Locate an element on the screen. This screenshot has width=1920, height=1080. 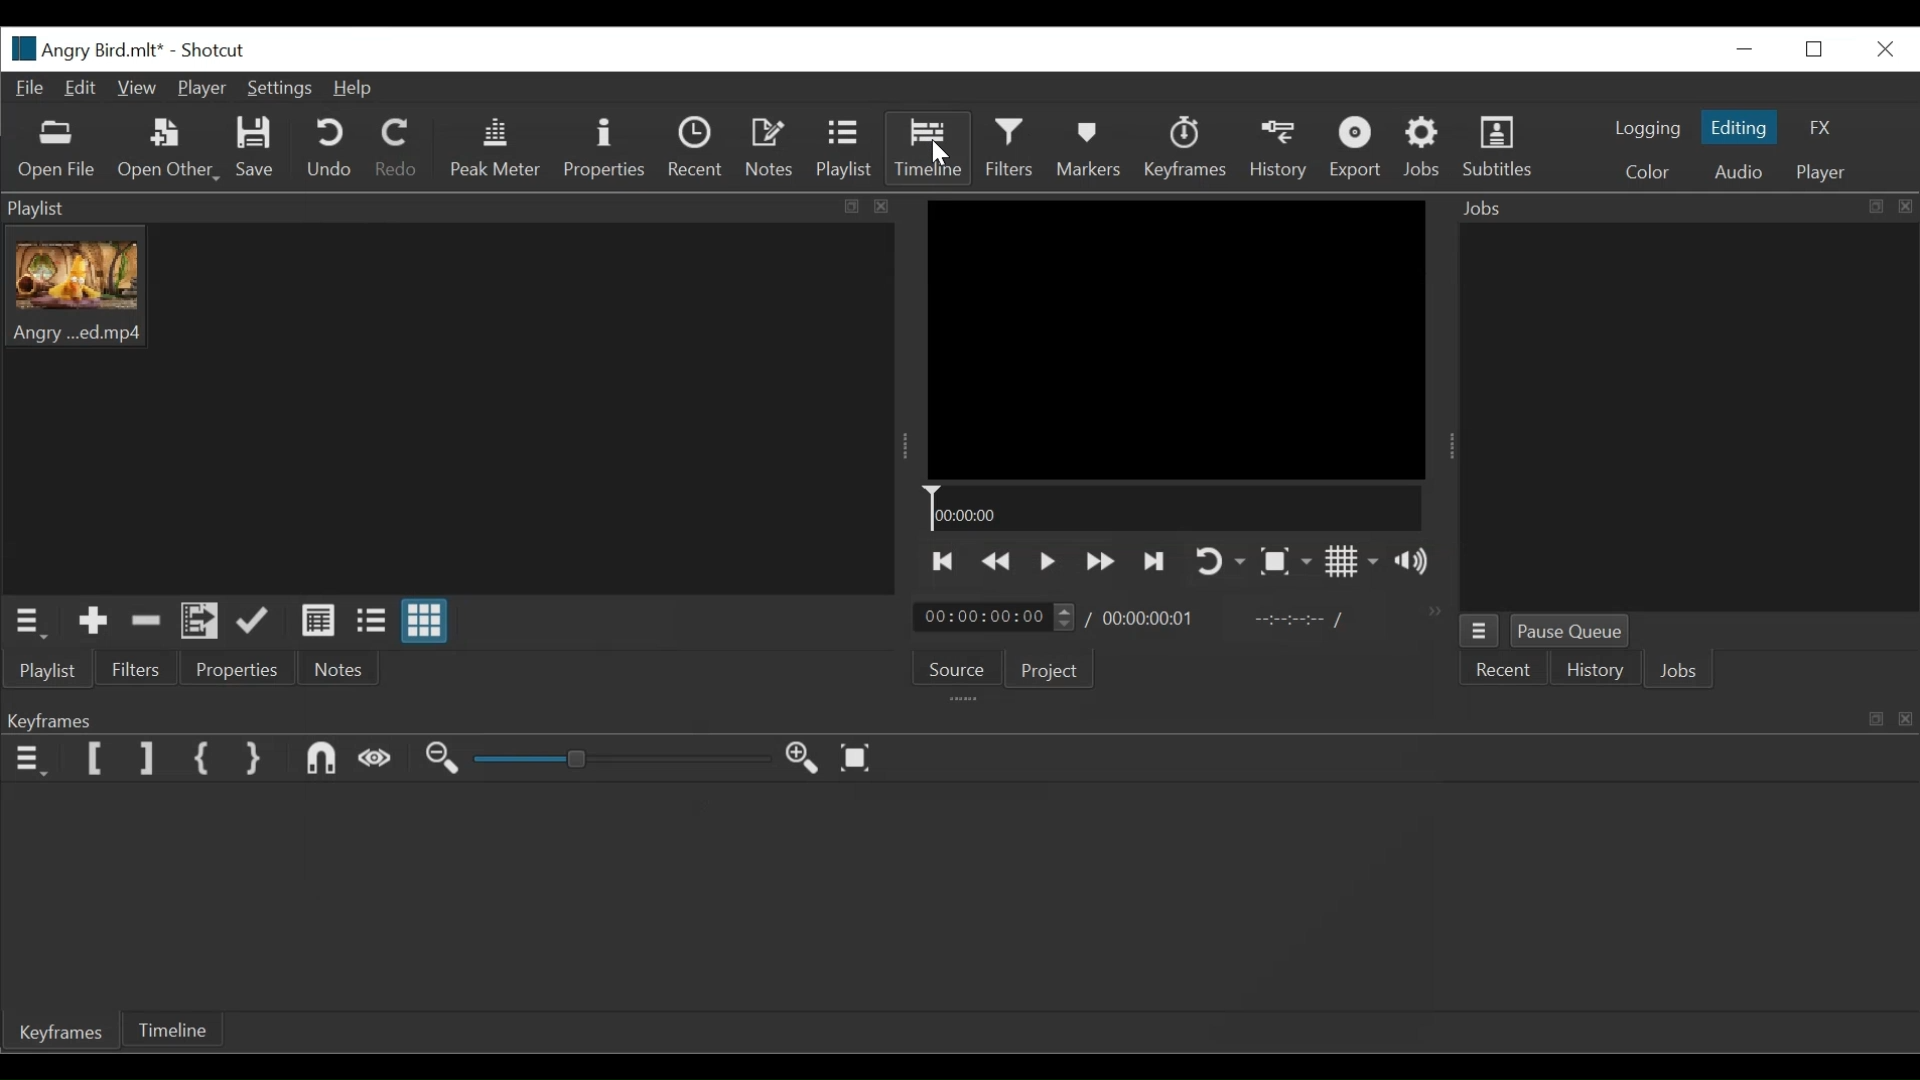
File is located at coordinates (28, 87).